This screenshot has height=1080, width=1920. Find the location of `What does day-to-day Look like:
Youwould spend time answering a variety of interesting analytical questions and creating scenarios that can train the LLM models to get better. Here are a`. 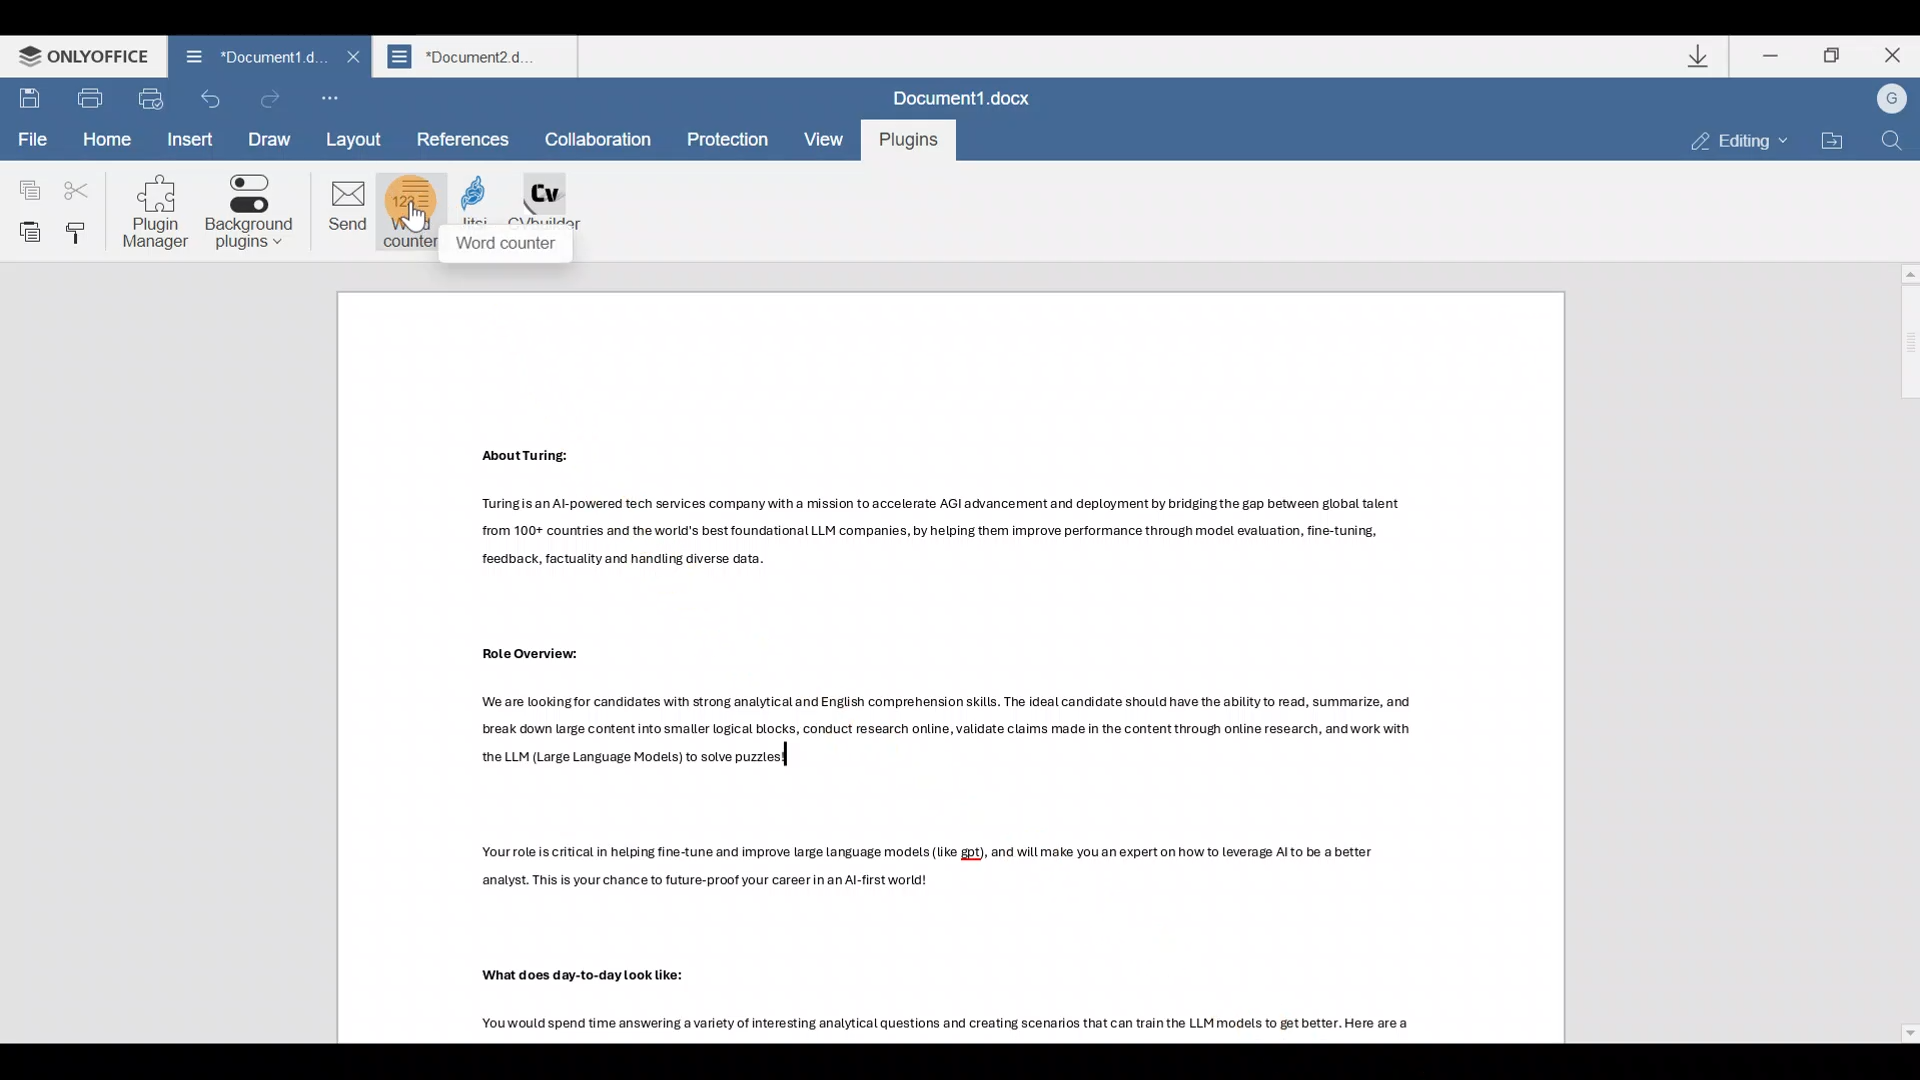

What does day-to-day Look like:
Youwould spend time answering a variety of interesting analytical questions and creating scenarios that can train the LLM models to get better. Here are a is located at coordinates (918, 994).